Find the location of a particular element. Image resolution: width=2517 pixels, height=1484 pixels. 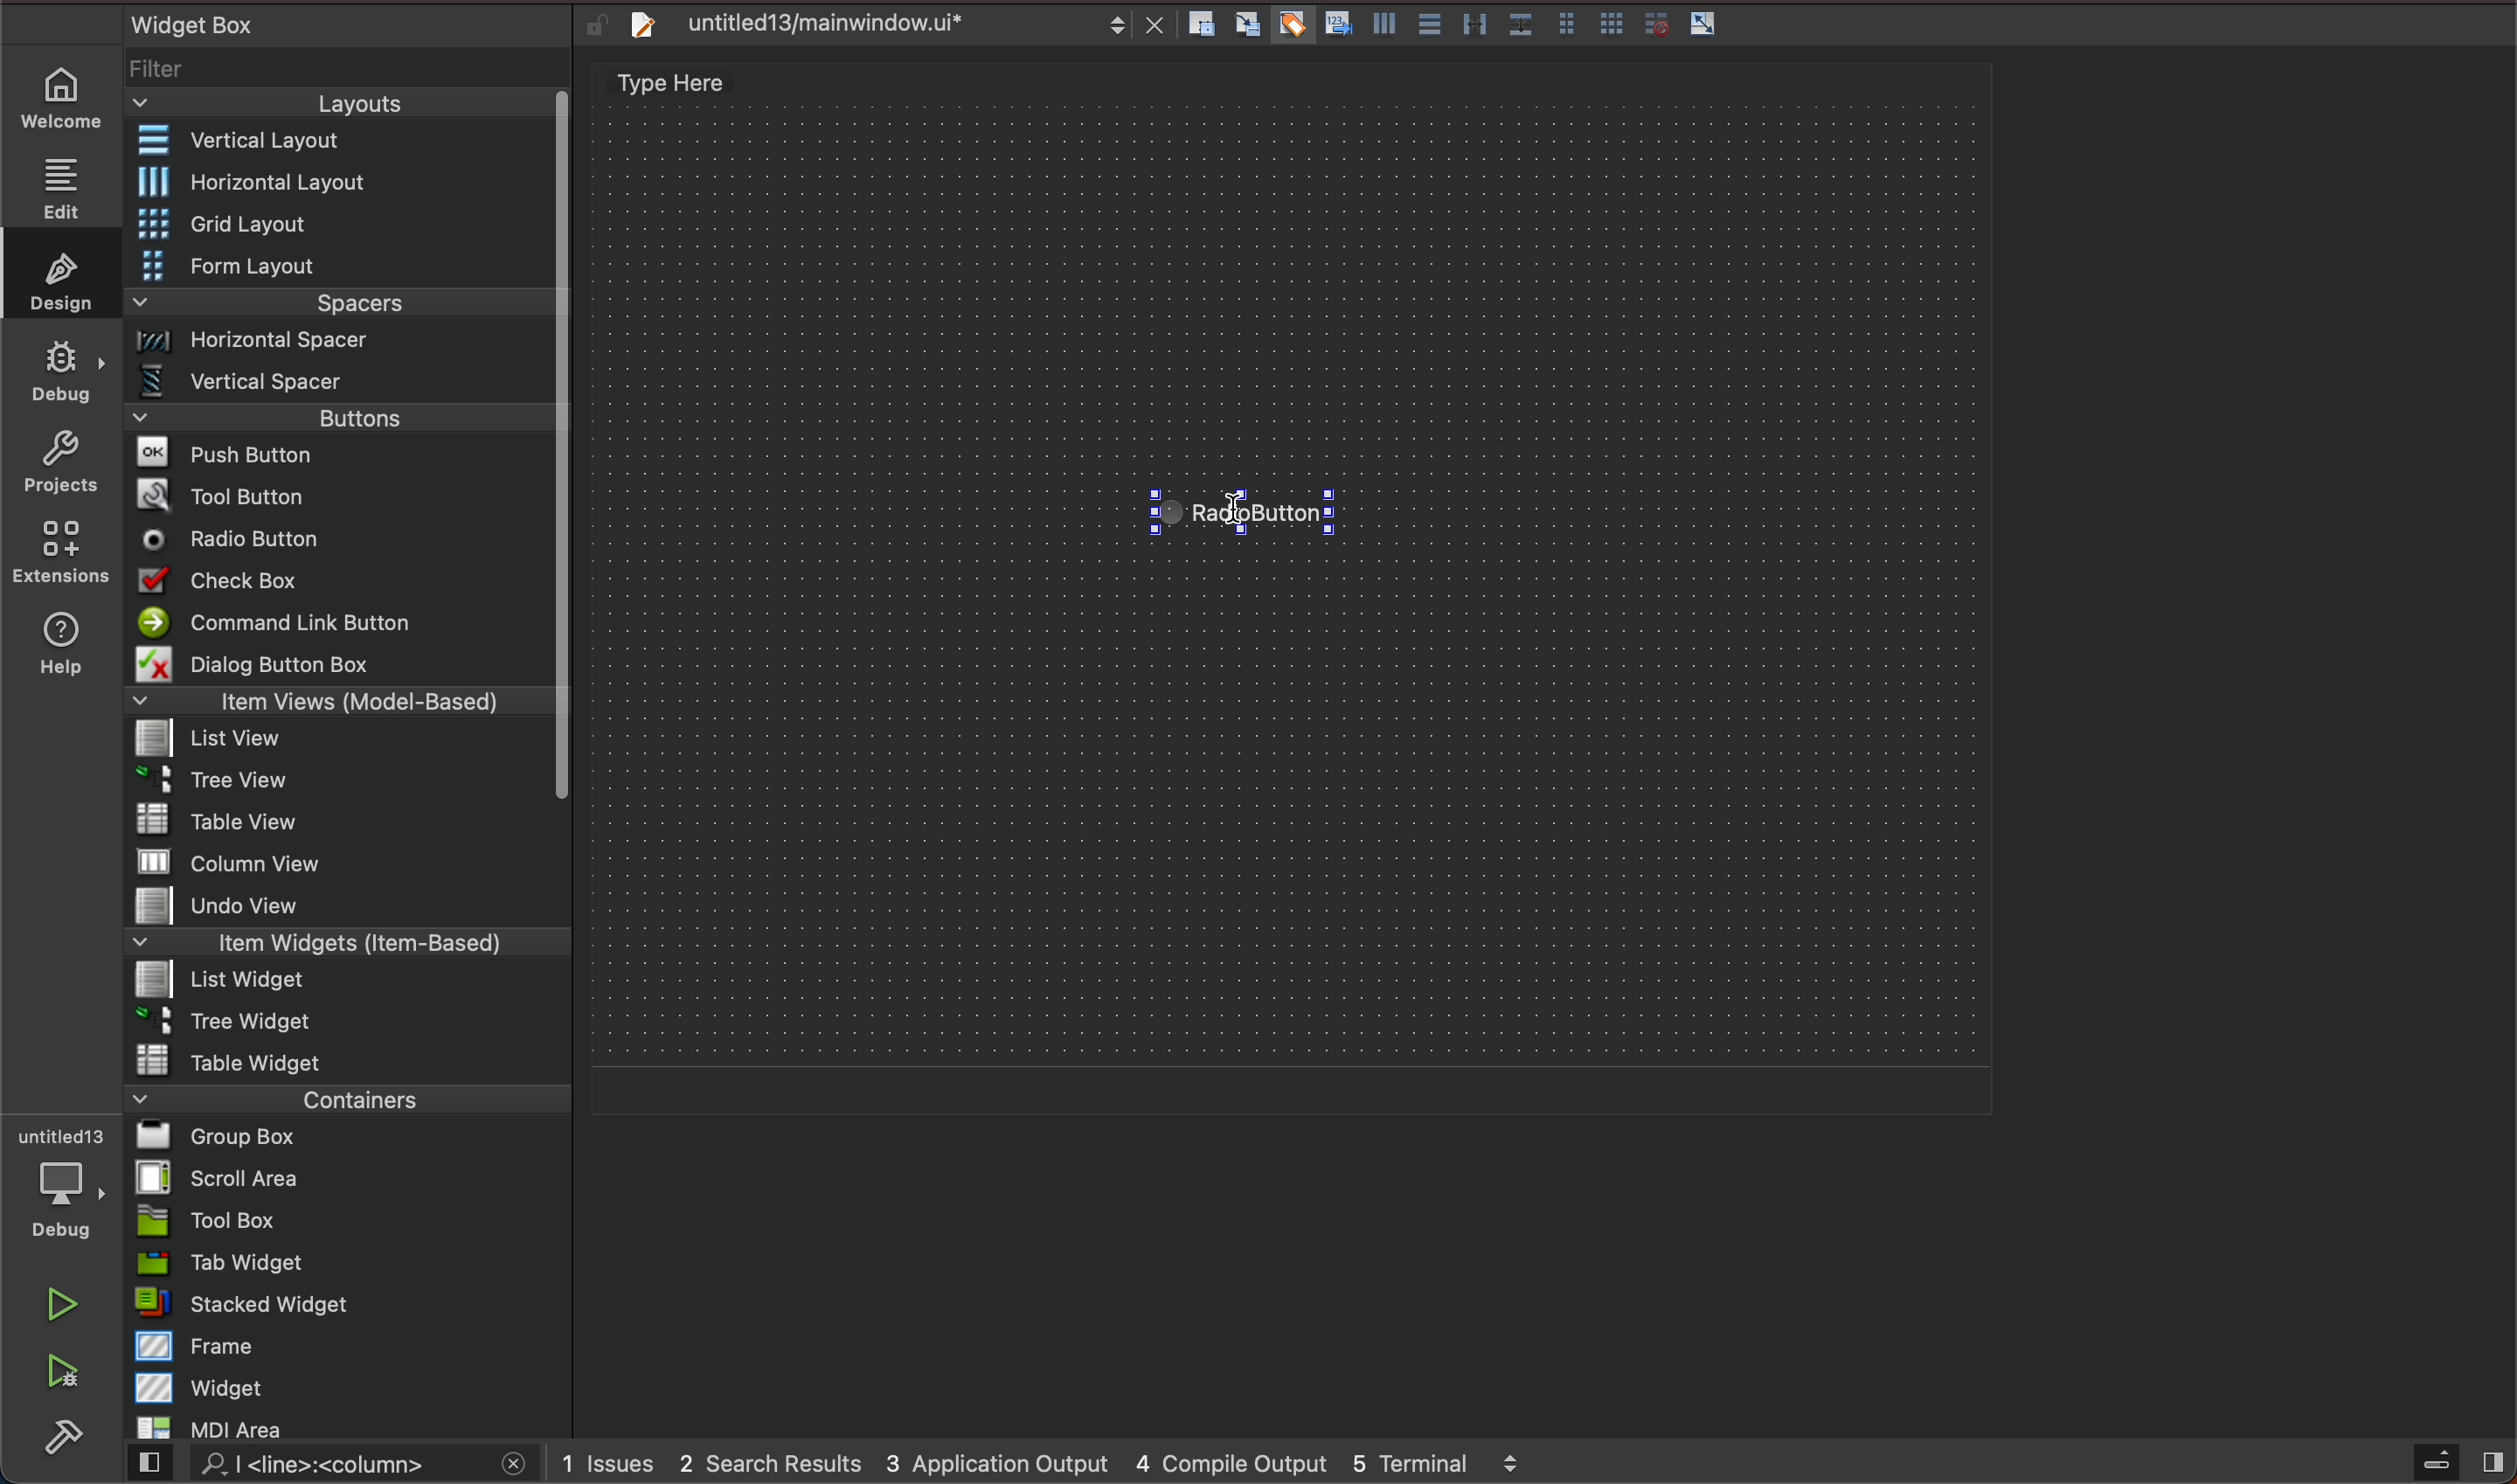

 is located at coordinates (1427, 26).